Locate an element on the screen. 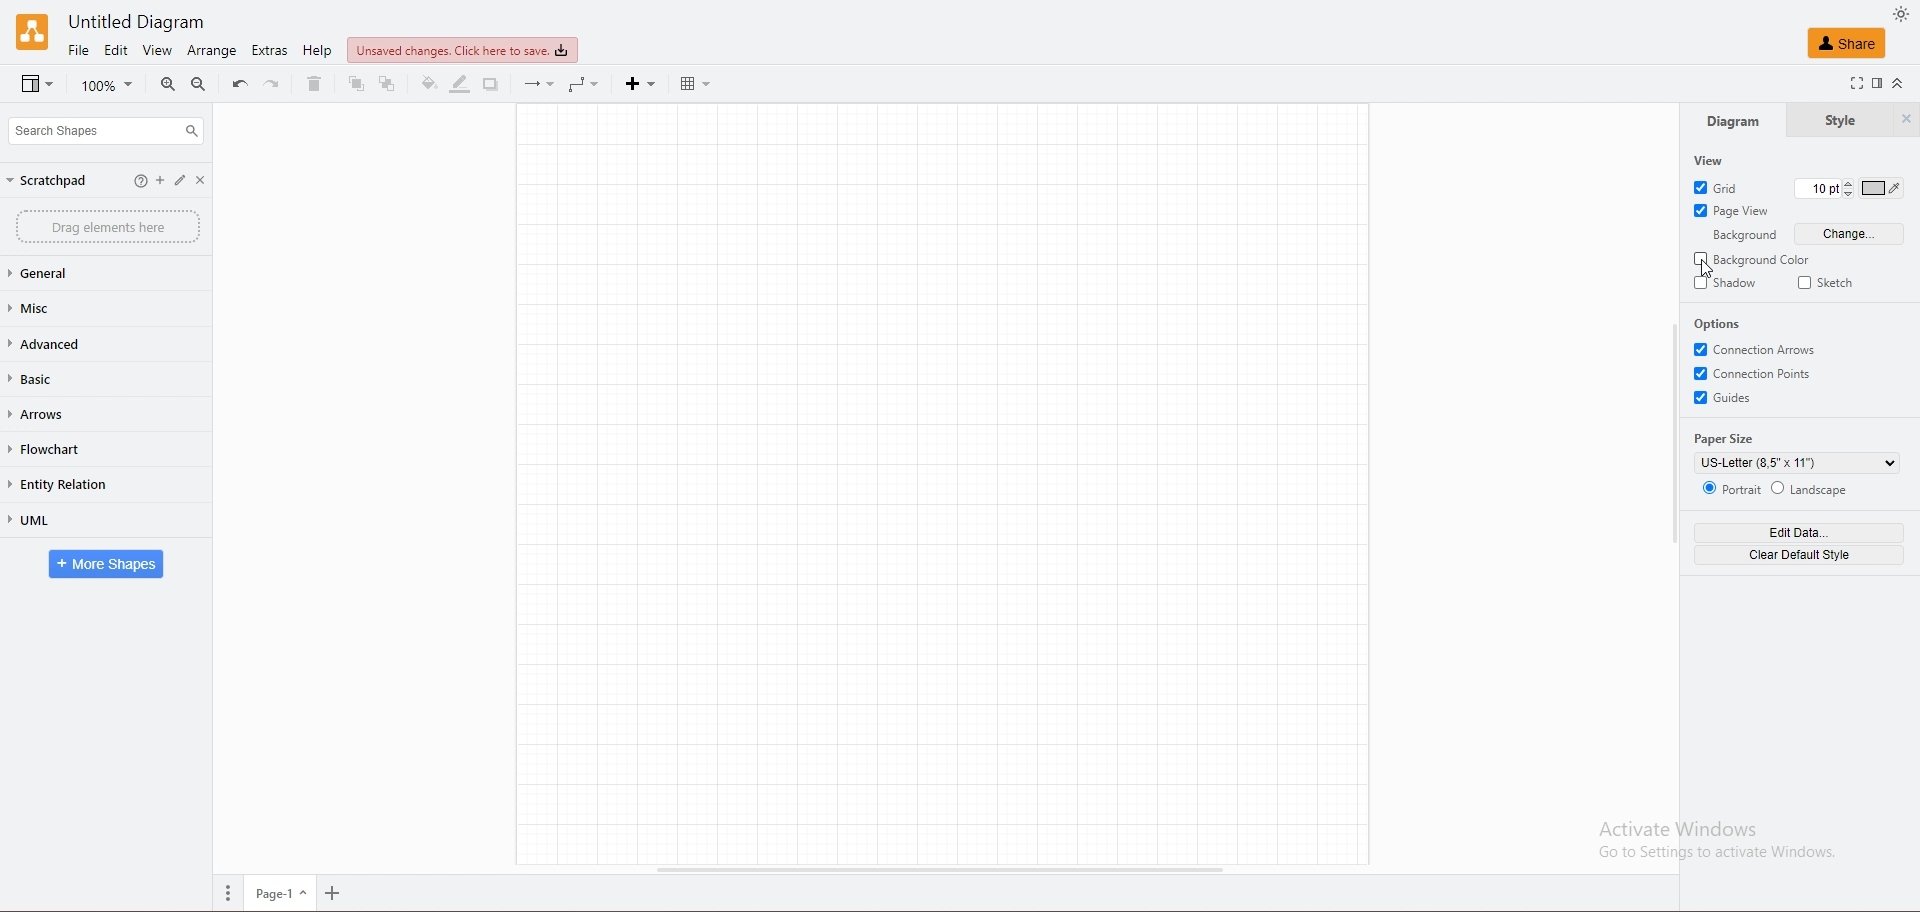  to back is located at coordinates (388, 85).